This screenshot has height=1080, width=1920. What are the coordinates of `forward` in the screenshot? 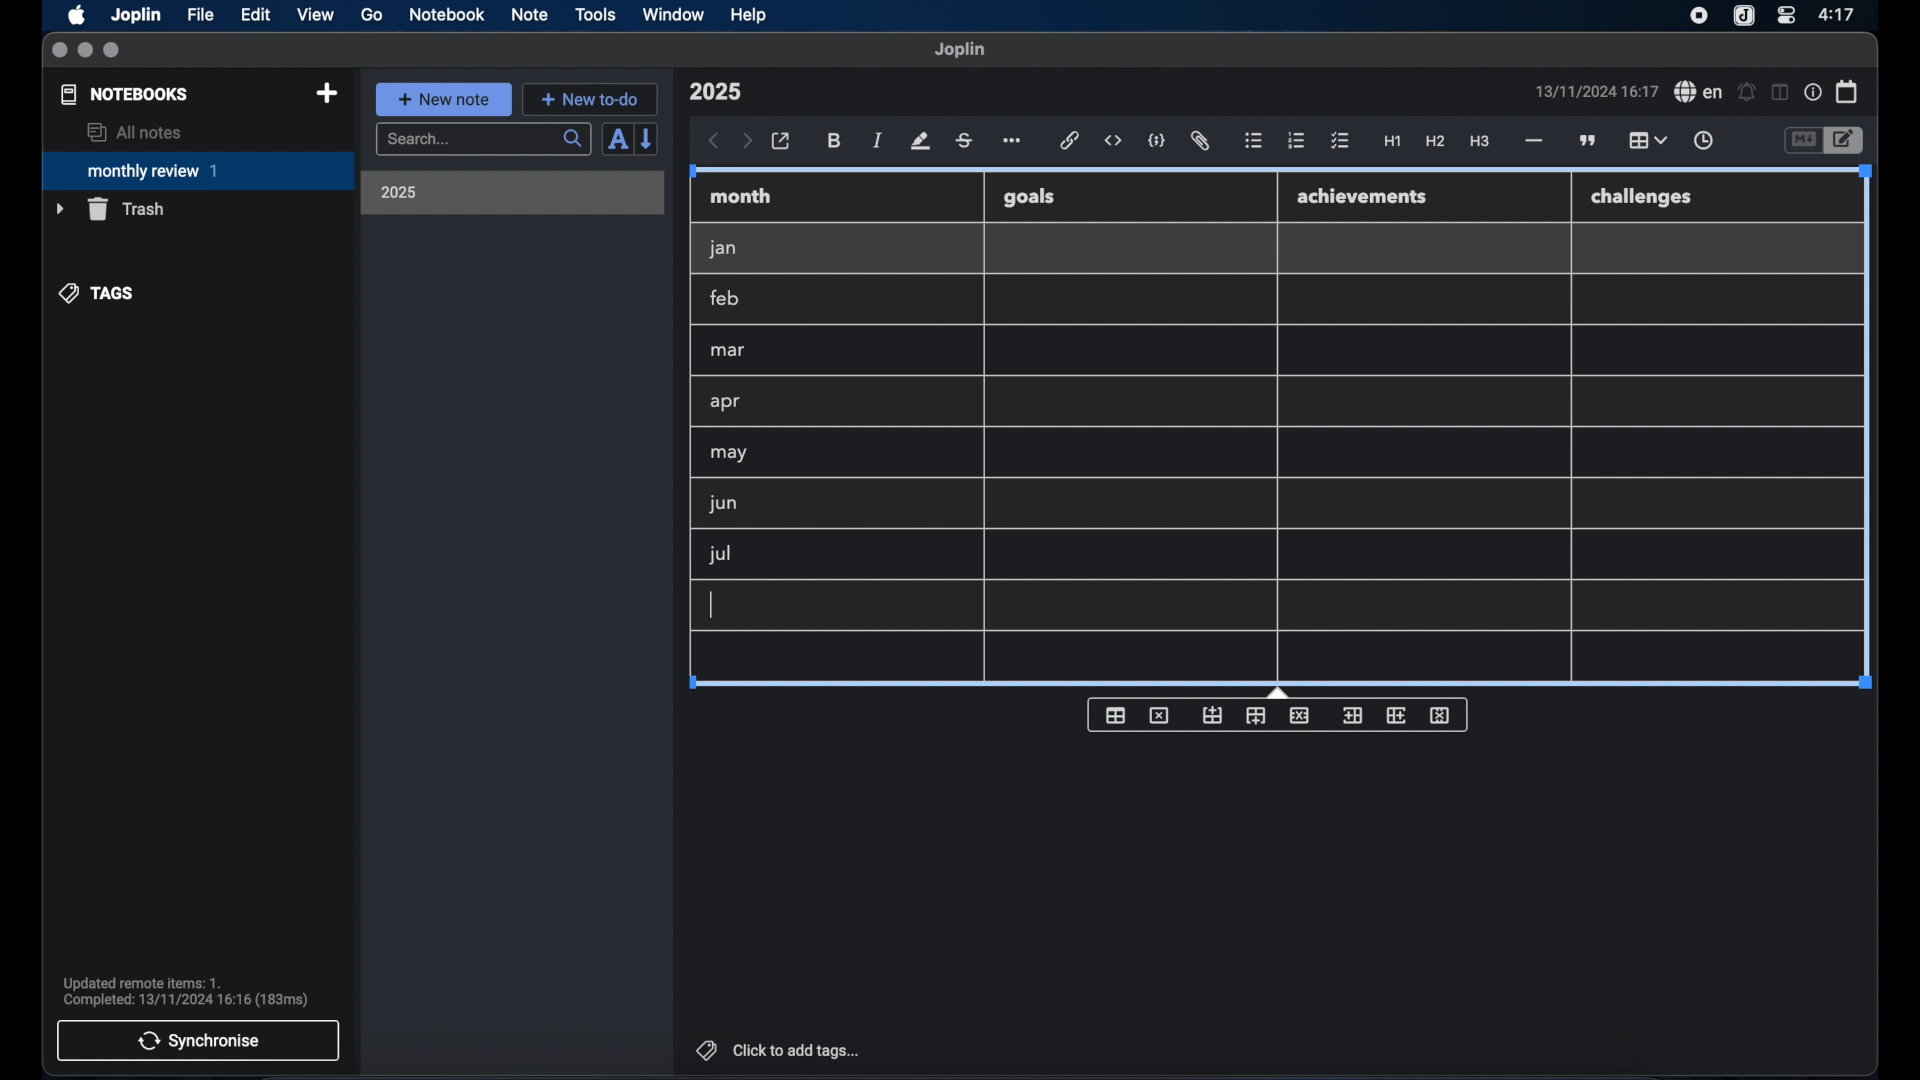 It's located at (747, 142).